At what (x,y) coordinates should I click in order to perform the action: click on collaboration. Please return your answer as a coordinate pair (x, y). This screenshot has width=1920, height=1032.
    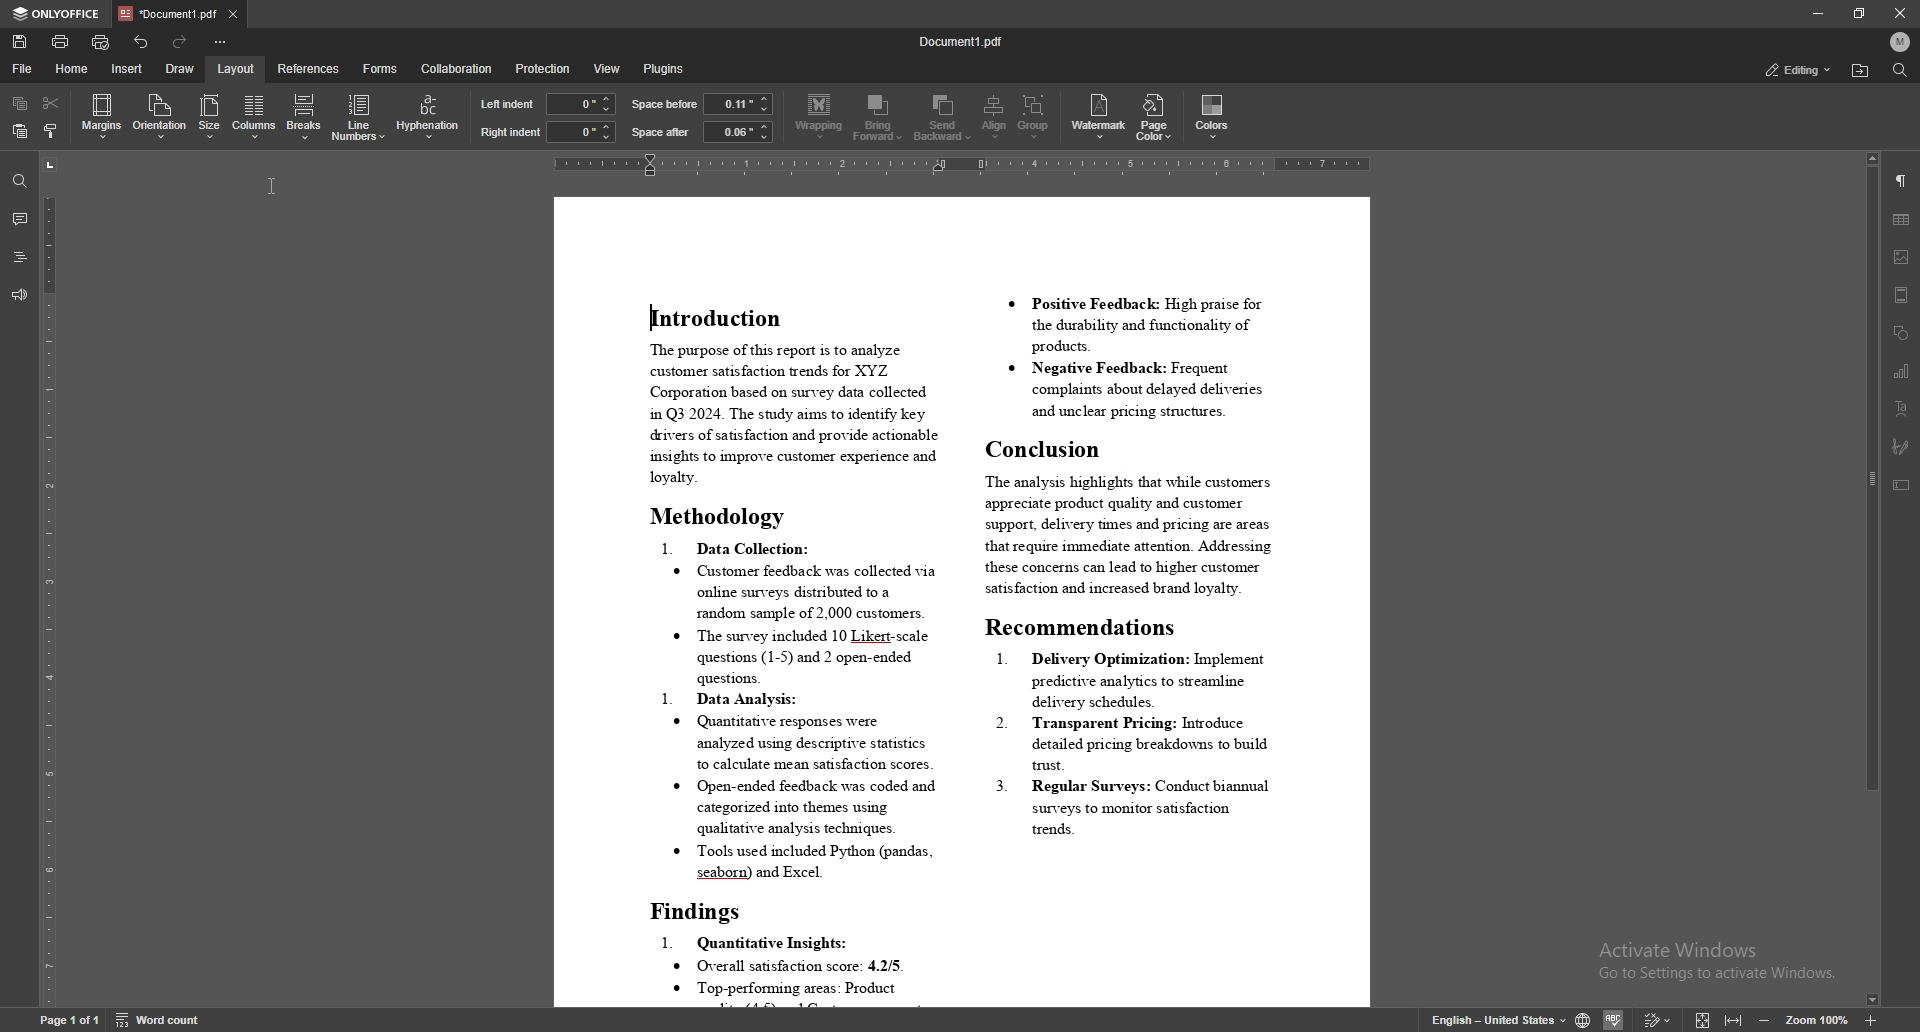
    Looking at the image, I should click on (456, 68).